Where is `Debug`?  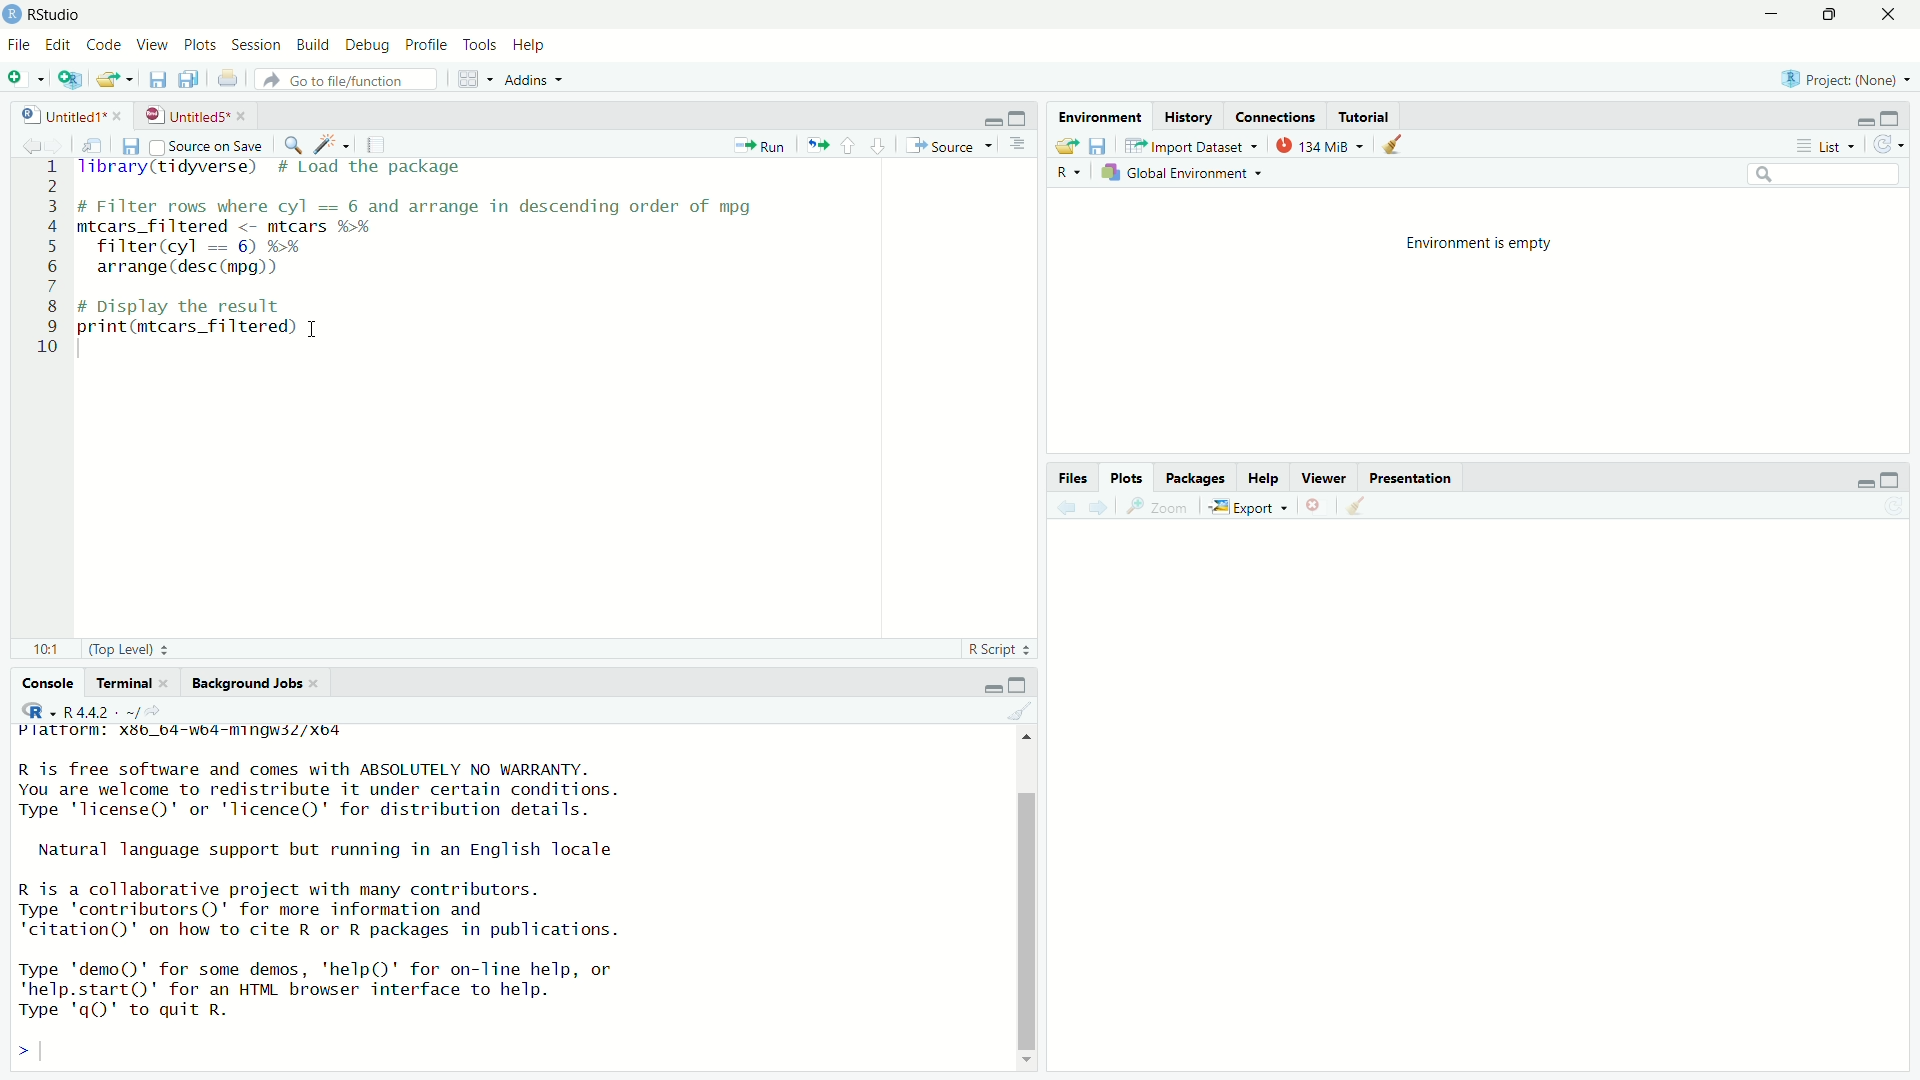 Debug is located at coordinates (368, 44).